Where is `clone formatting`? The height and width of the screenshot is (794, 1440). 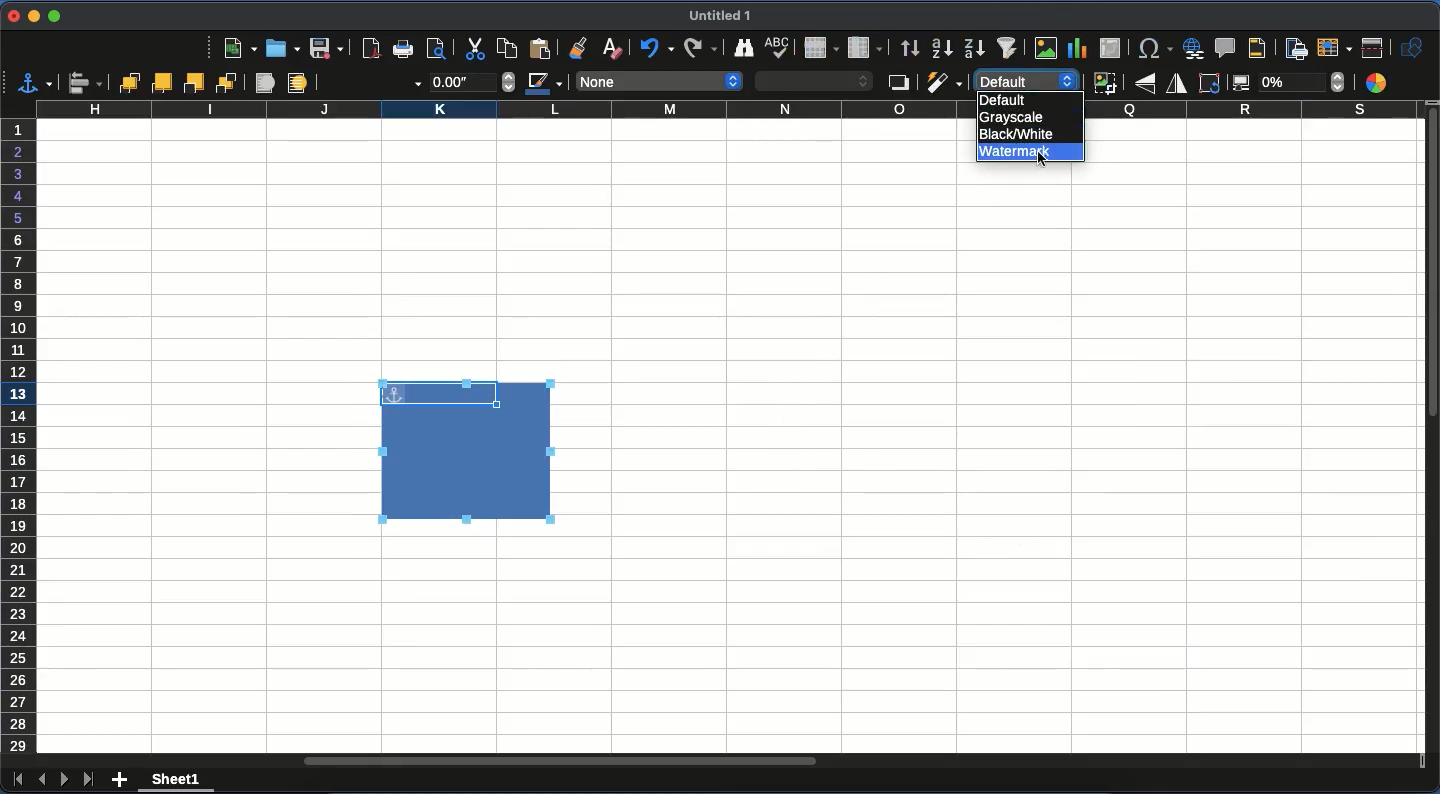
clone formatting is located at coordinates (588, 46).